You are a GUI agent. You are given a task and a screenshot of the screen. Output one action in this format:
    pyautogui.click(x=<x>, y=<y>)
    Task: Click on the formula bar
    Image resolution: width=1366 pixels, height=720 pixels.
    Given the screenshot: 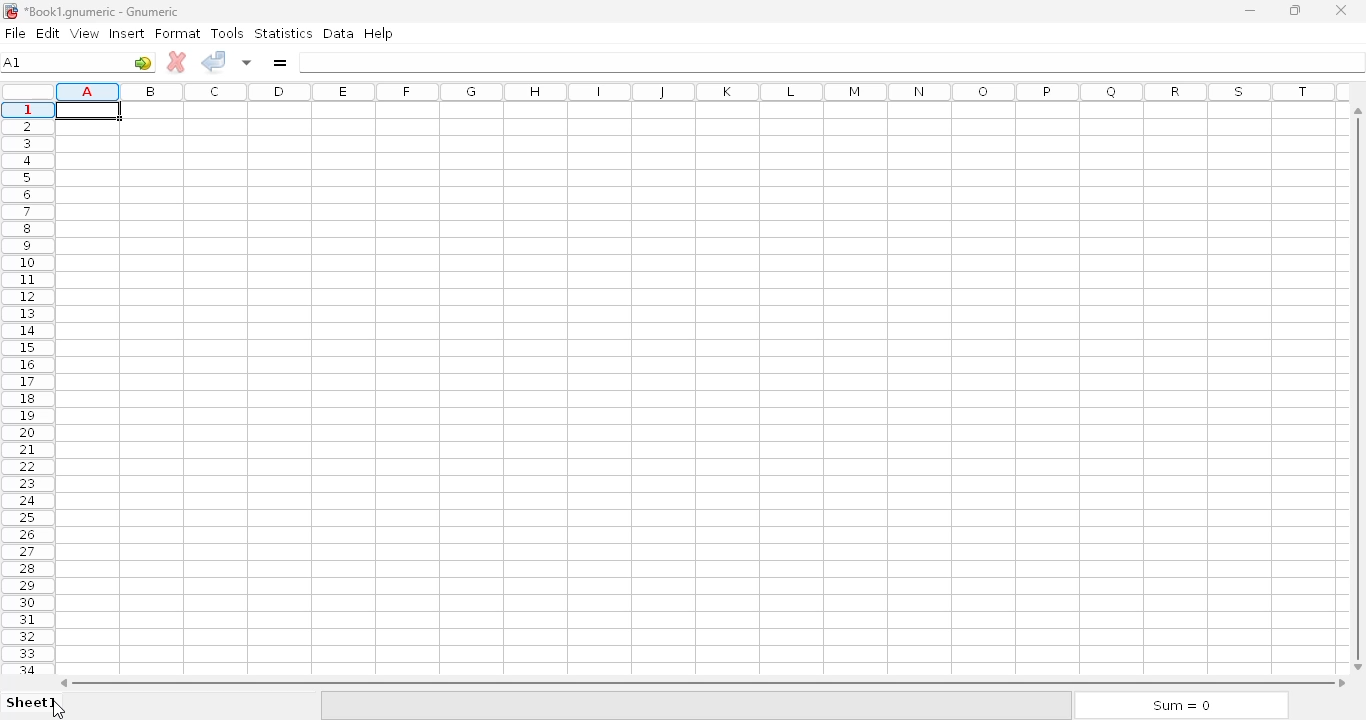 What is the action you would take?
    pyautogui.click(x=831, y=62)
    